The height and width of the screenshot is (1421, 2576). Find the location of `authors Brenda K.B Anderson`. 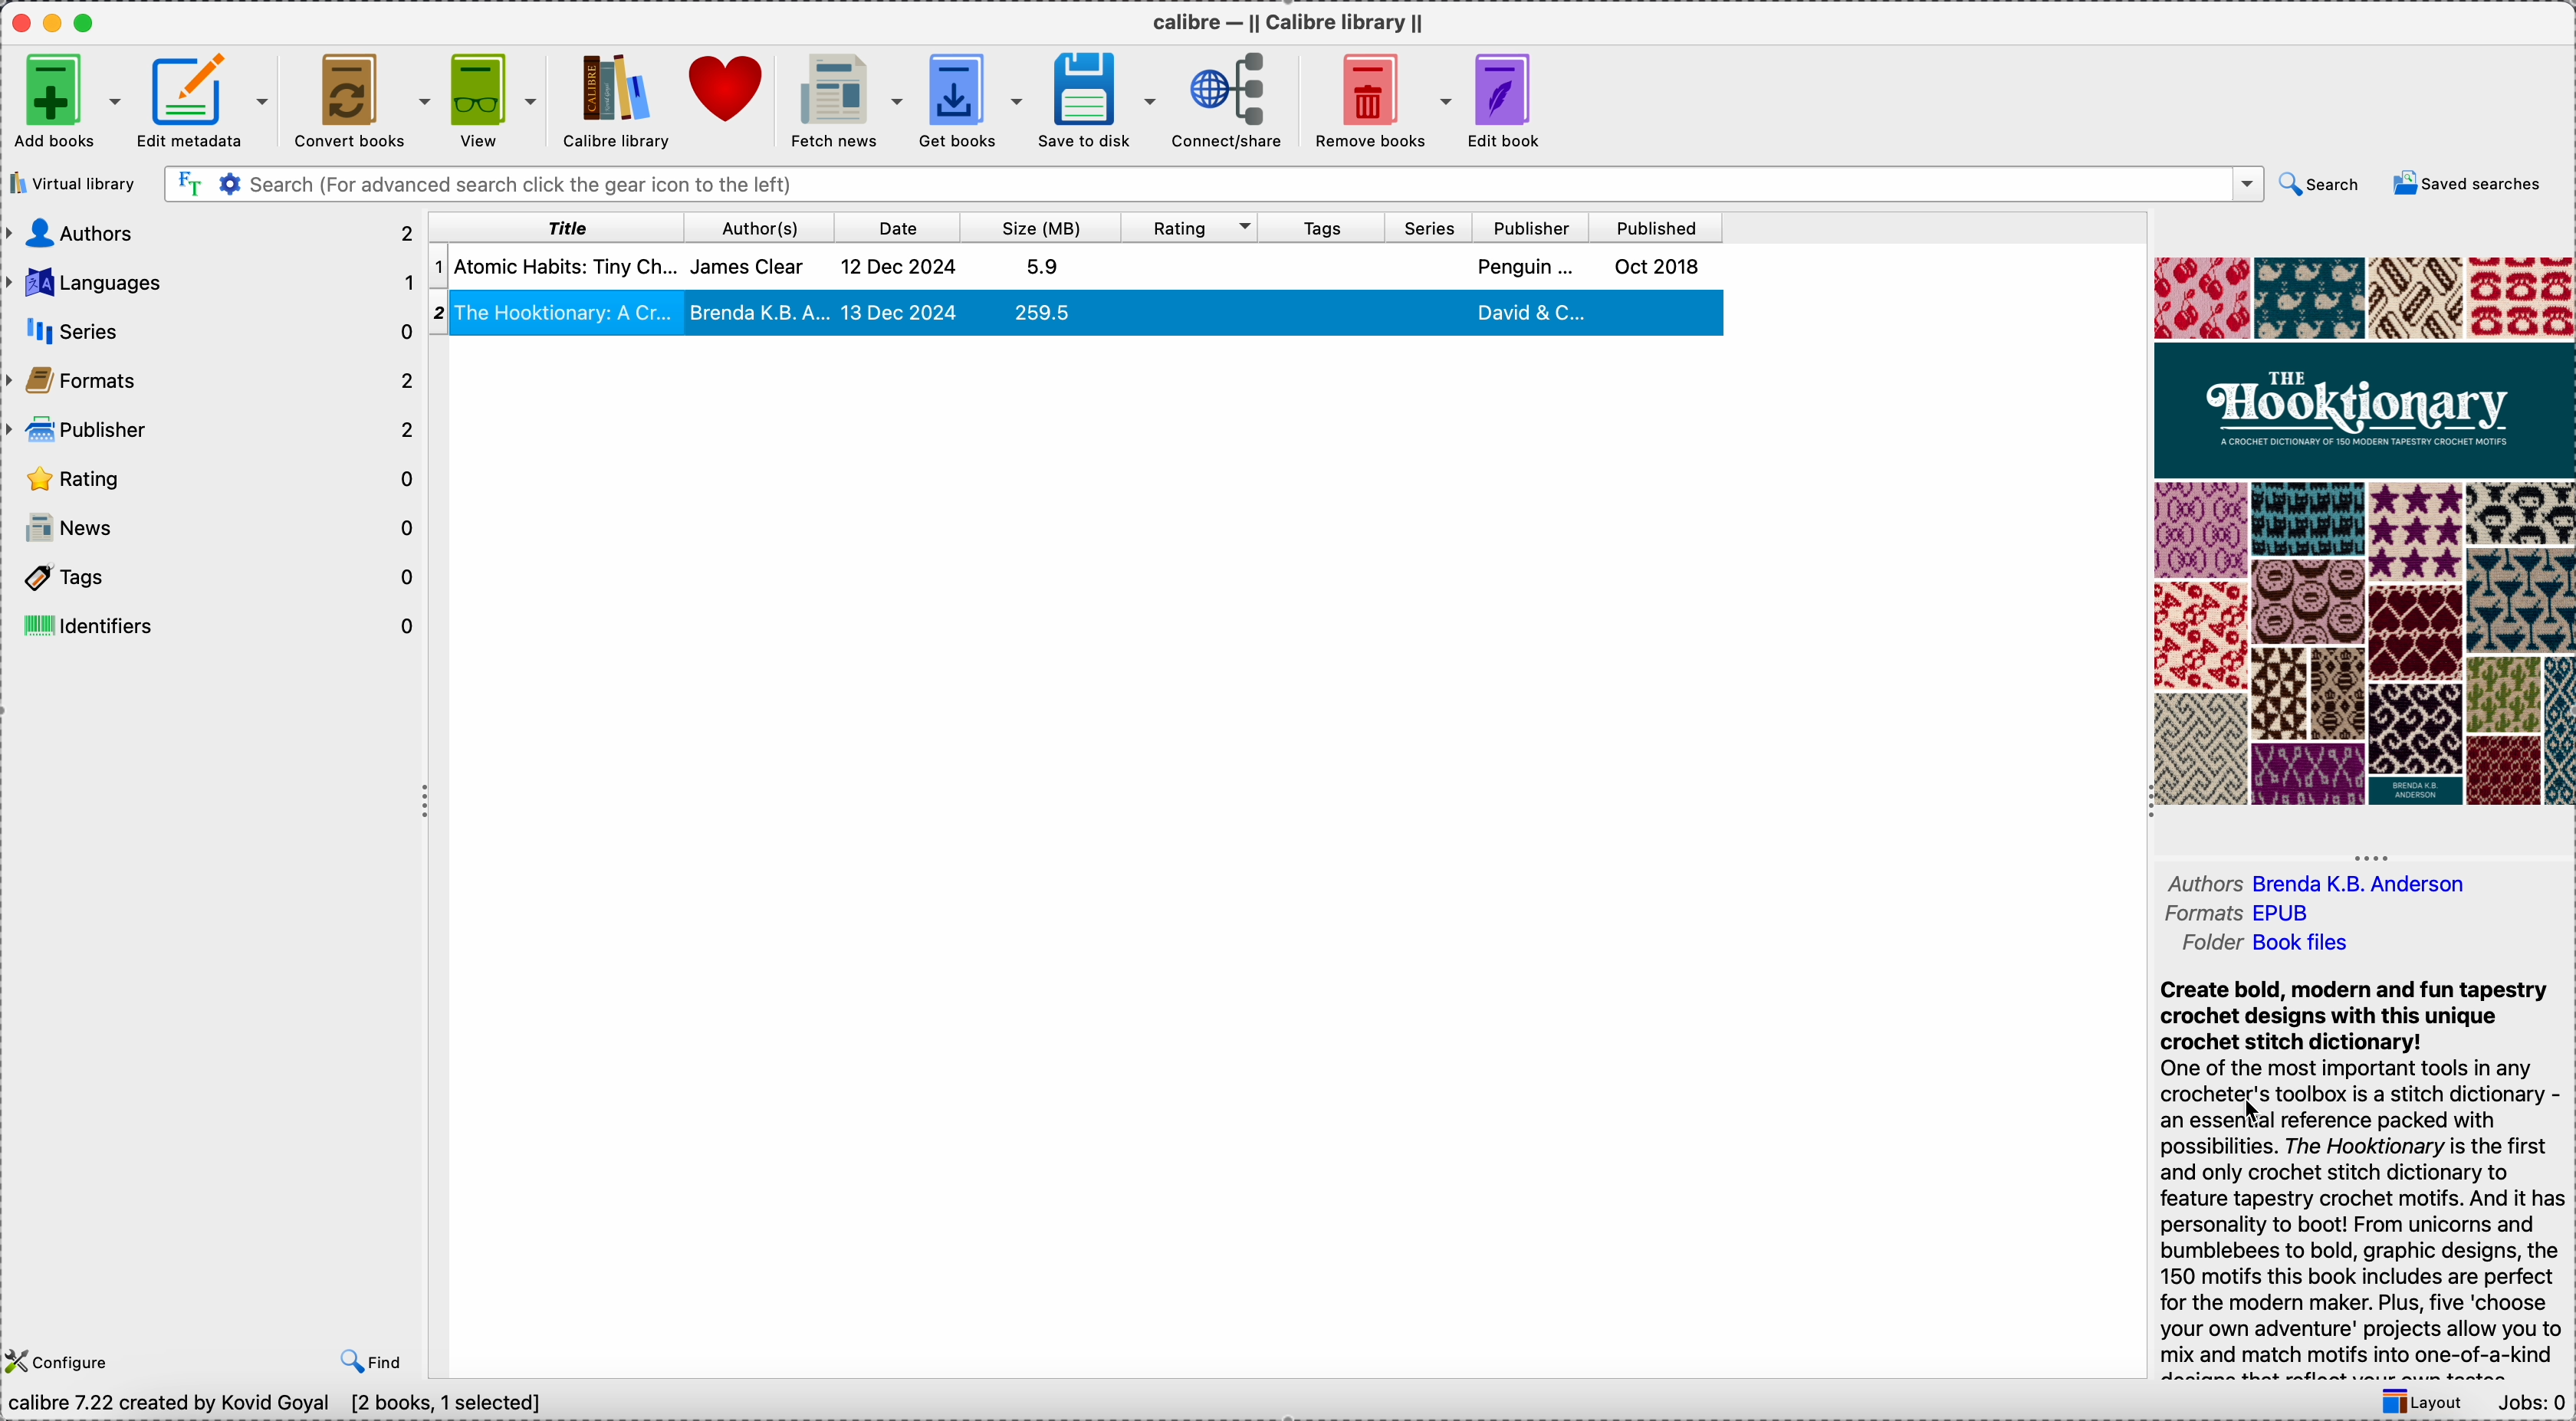

authors Brenda K.B Anderson is located at coordinates (2312, 883).